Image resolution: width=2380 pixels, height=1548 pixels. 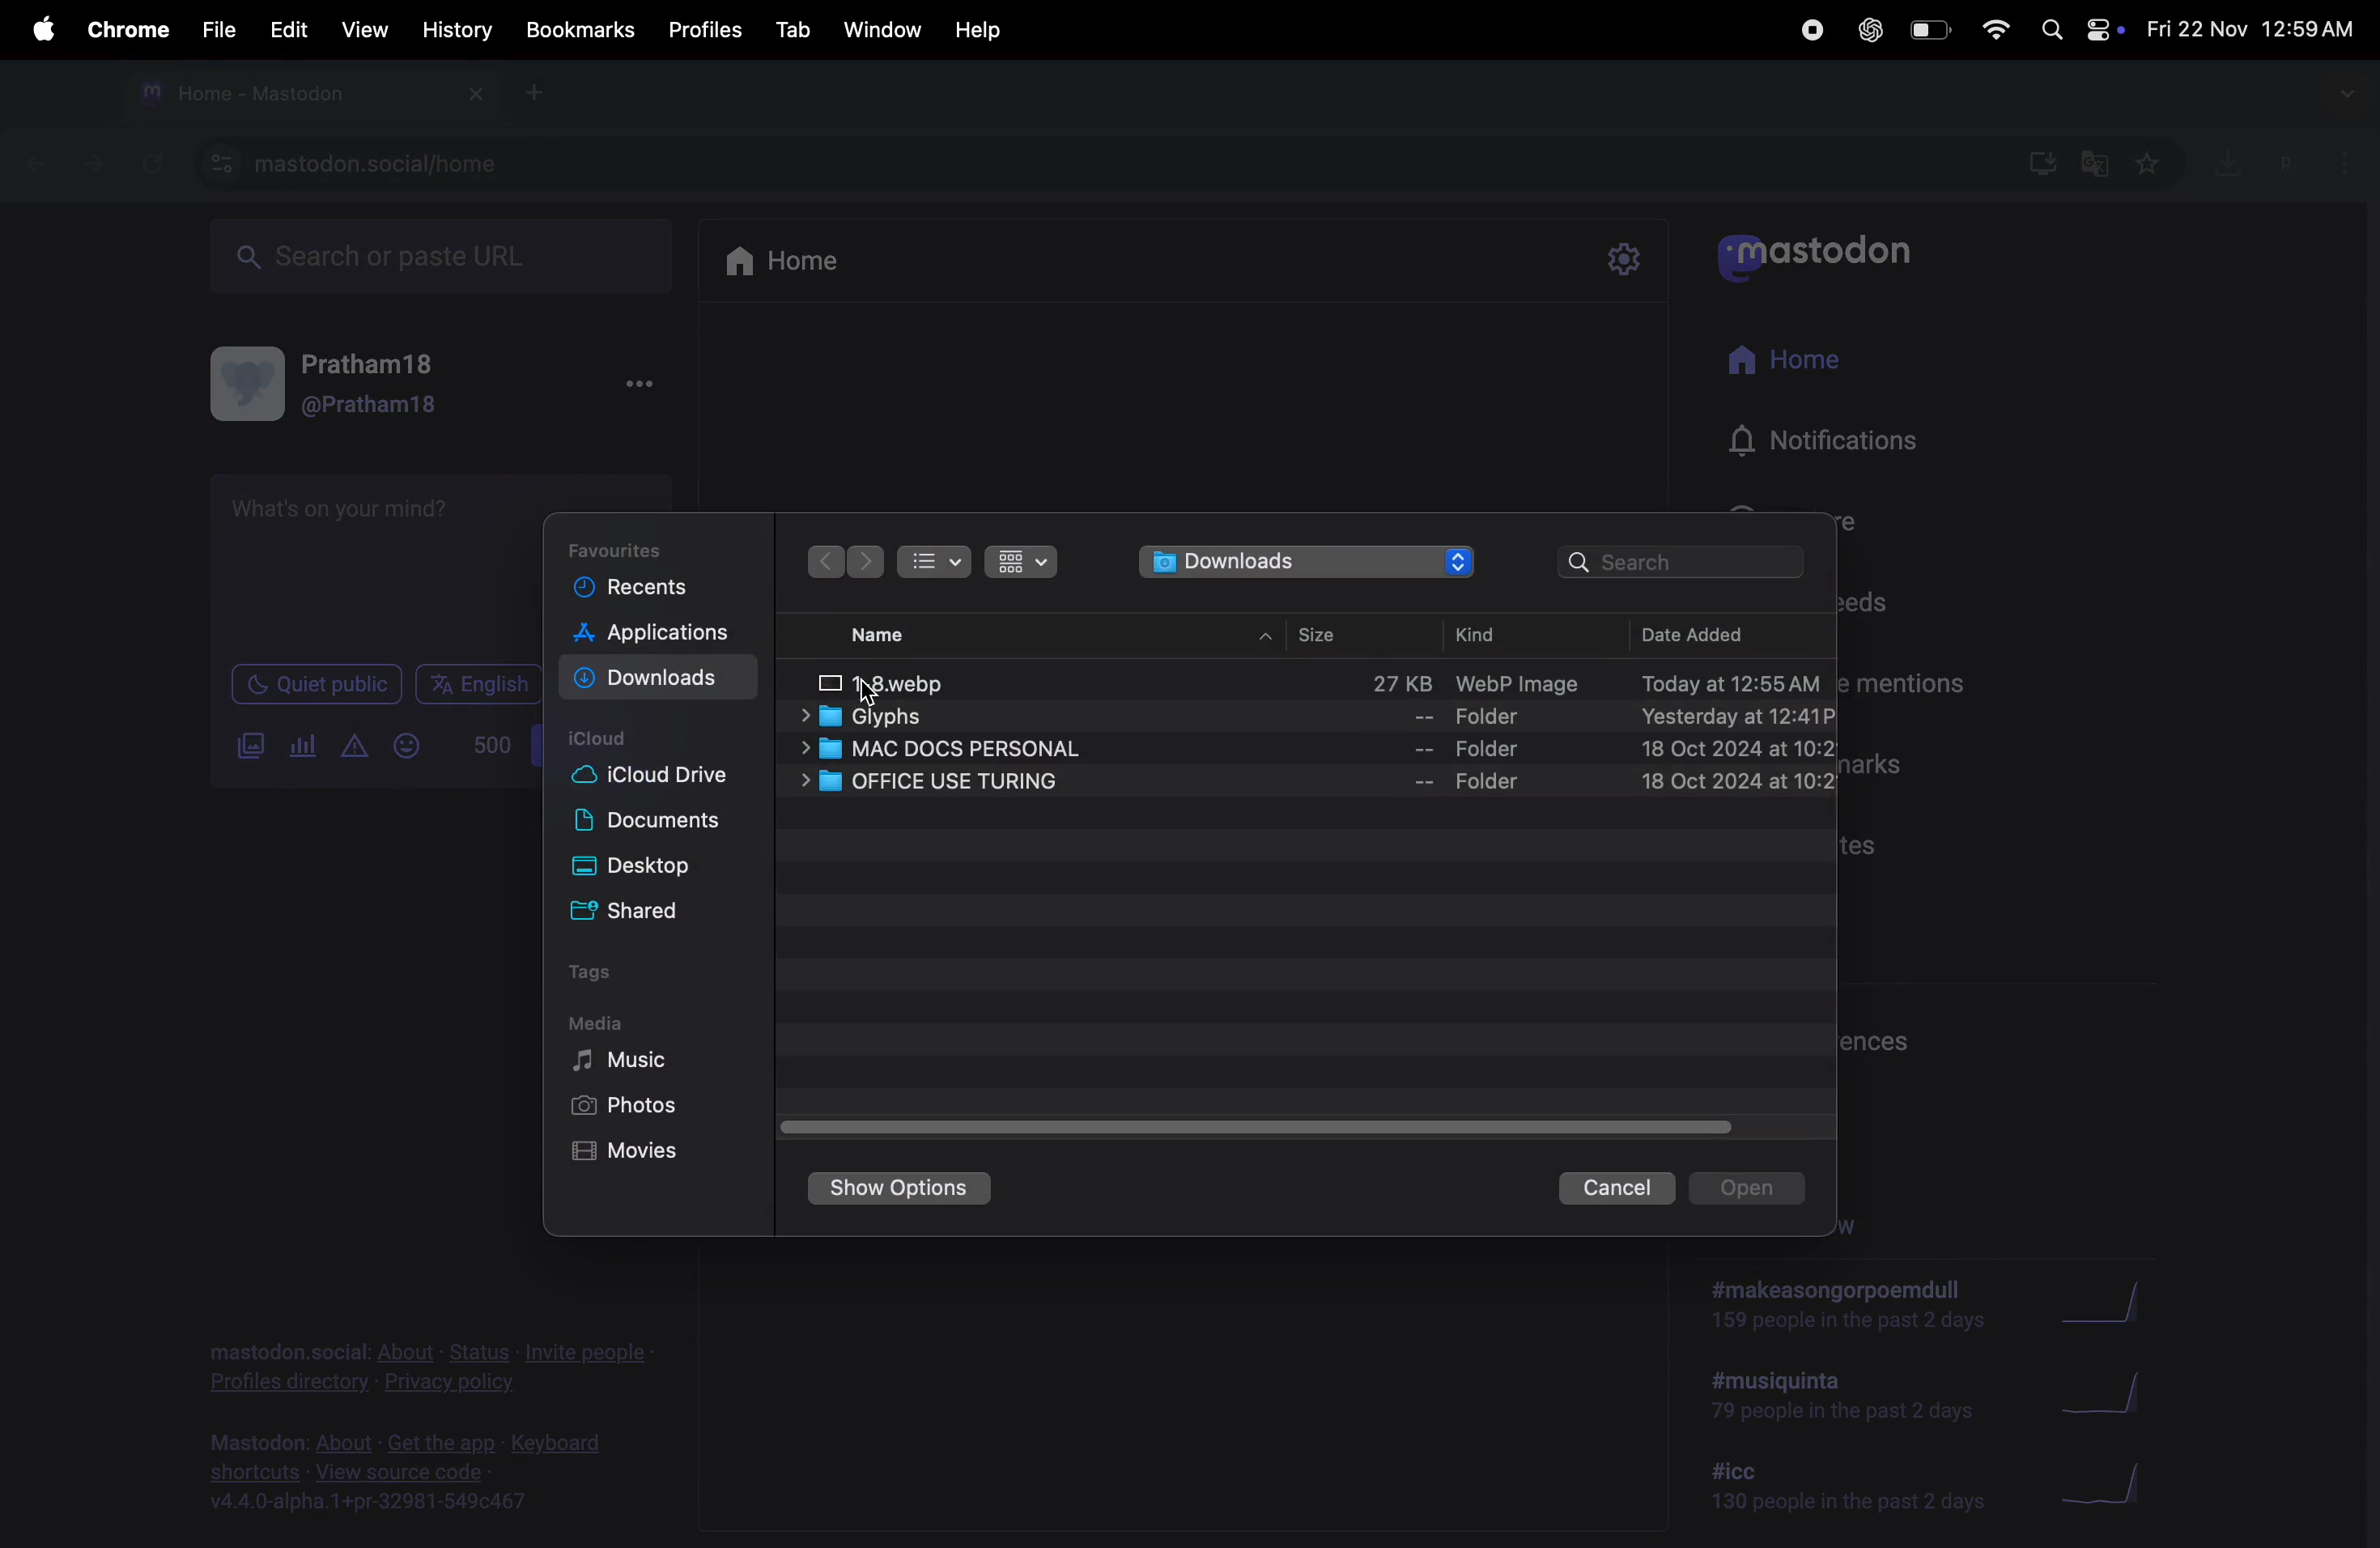 What do you see at coordinates (436, 1471) in the screenshot?
I see `source code` at bounding box center [436, 1471].